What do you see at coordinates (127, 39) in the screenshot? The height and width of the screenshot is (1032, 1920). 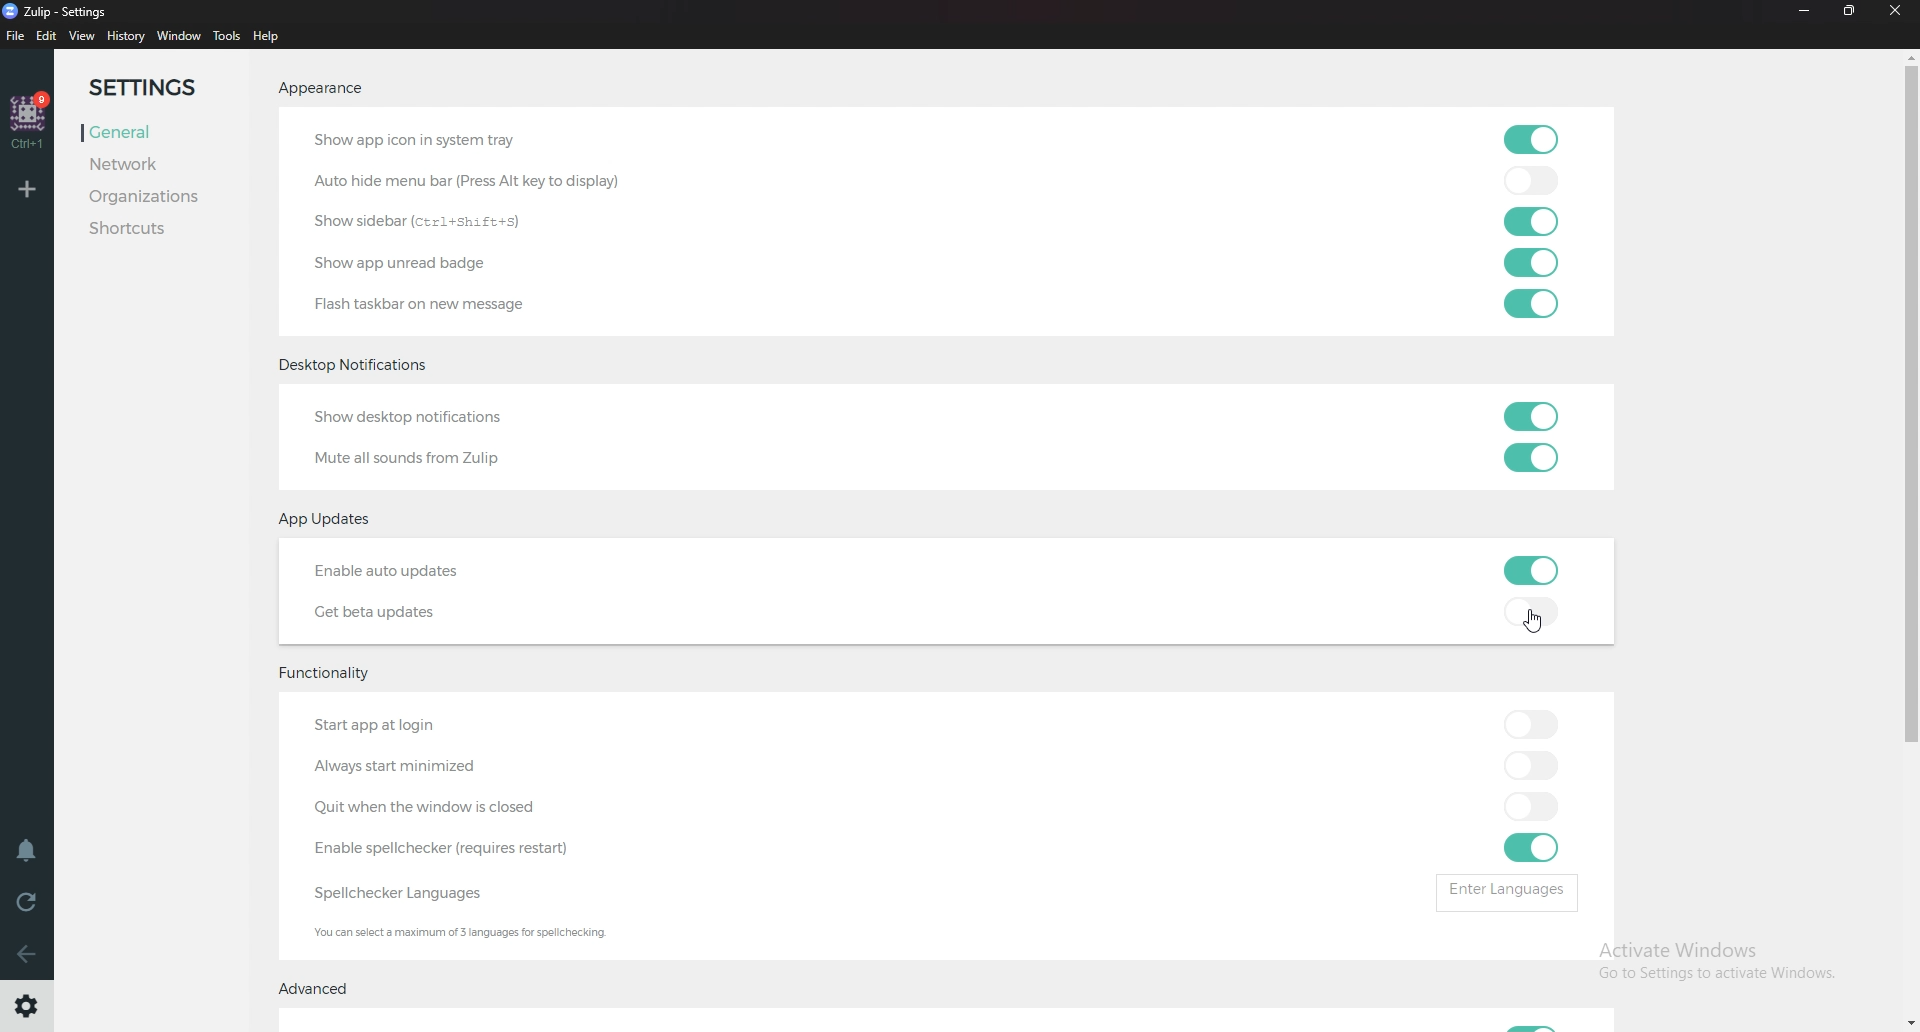 I see `History` at bounding box center [127, 39].